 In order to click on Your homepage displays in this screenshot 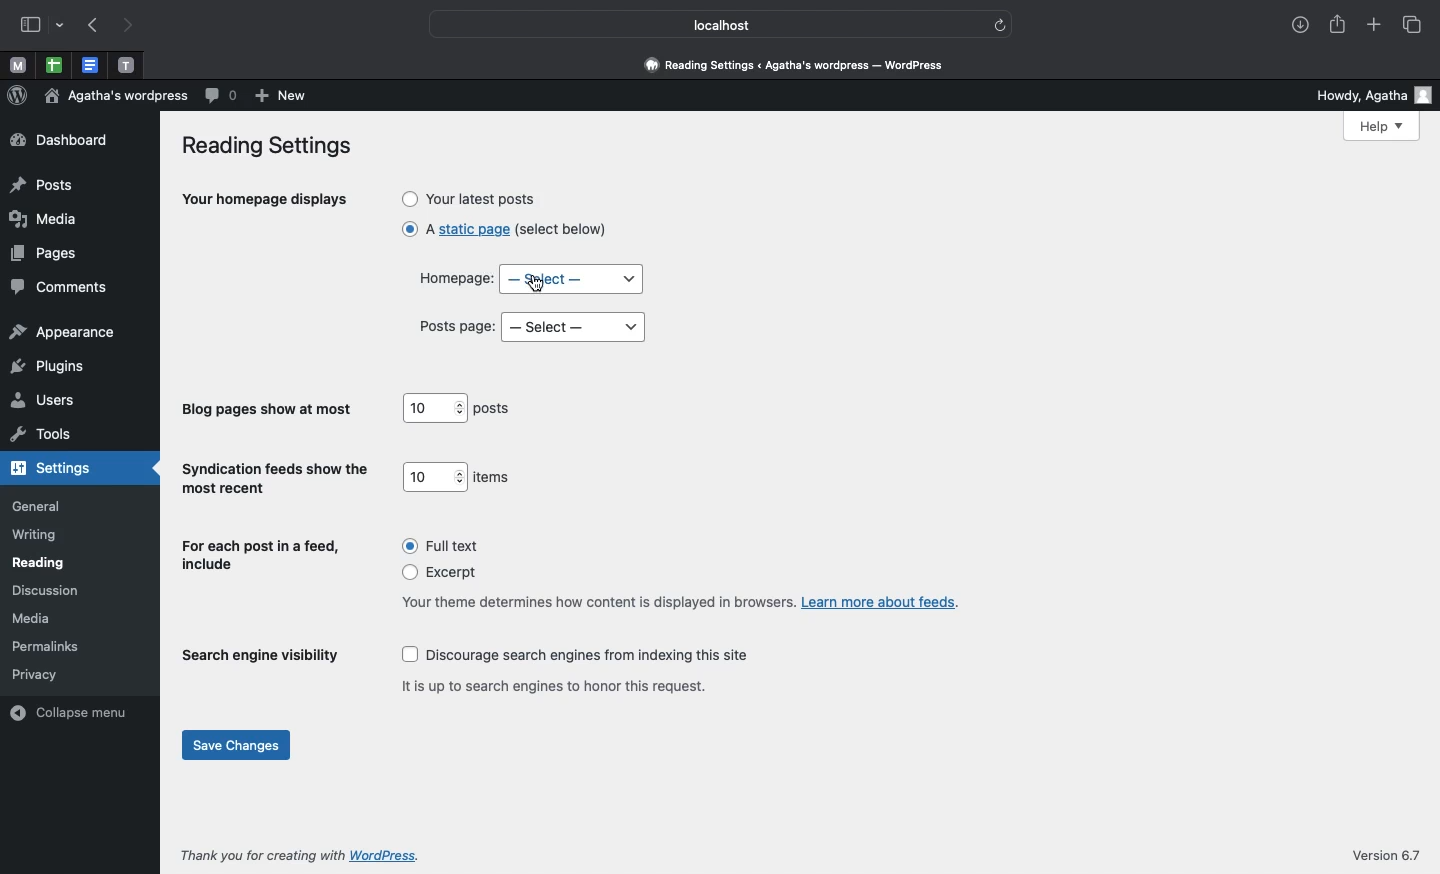, I will do `click(266, 202)`.